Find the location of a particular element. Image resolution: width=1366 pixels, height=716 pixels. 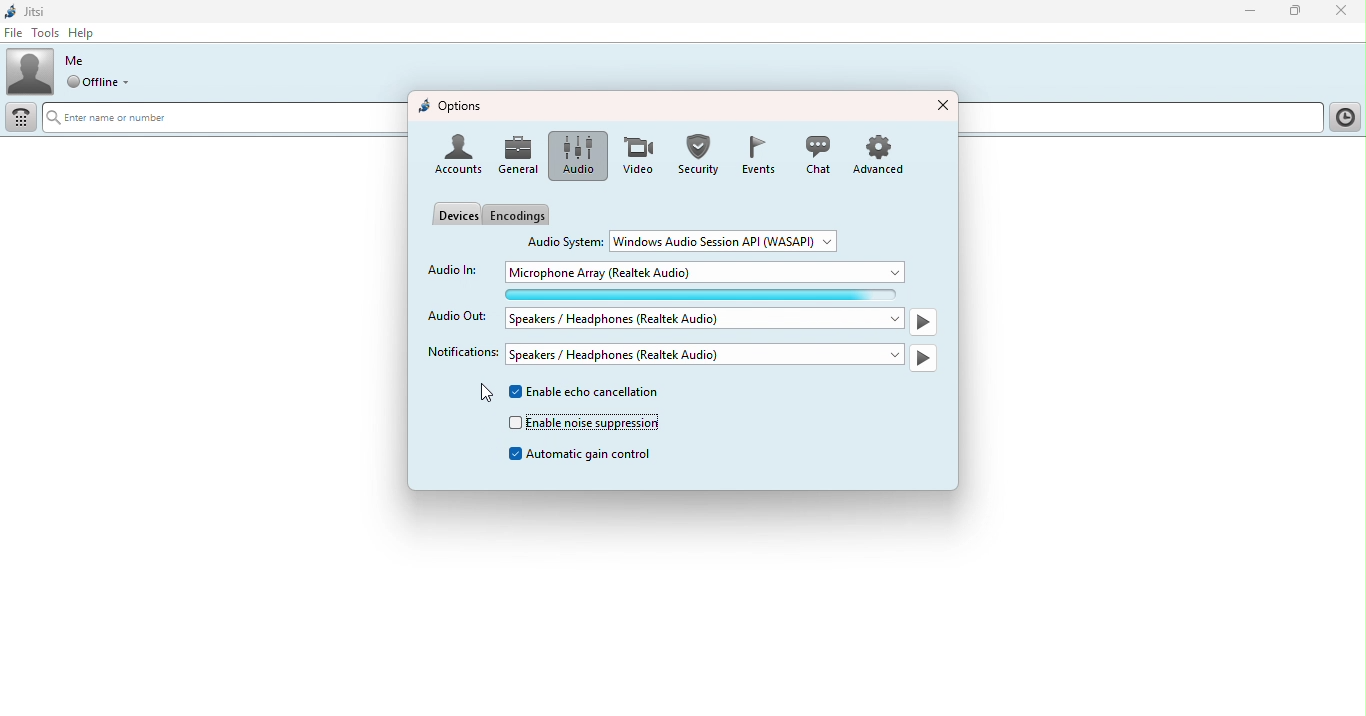

Maximize is located at coordinates (1298, 13).